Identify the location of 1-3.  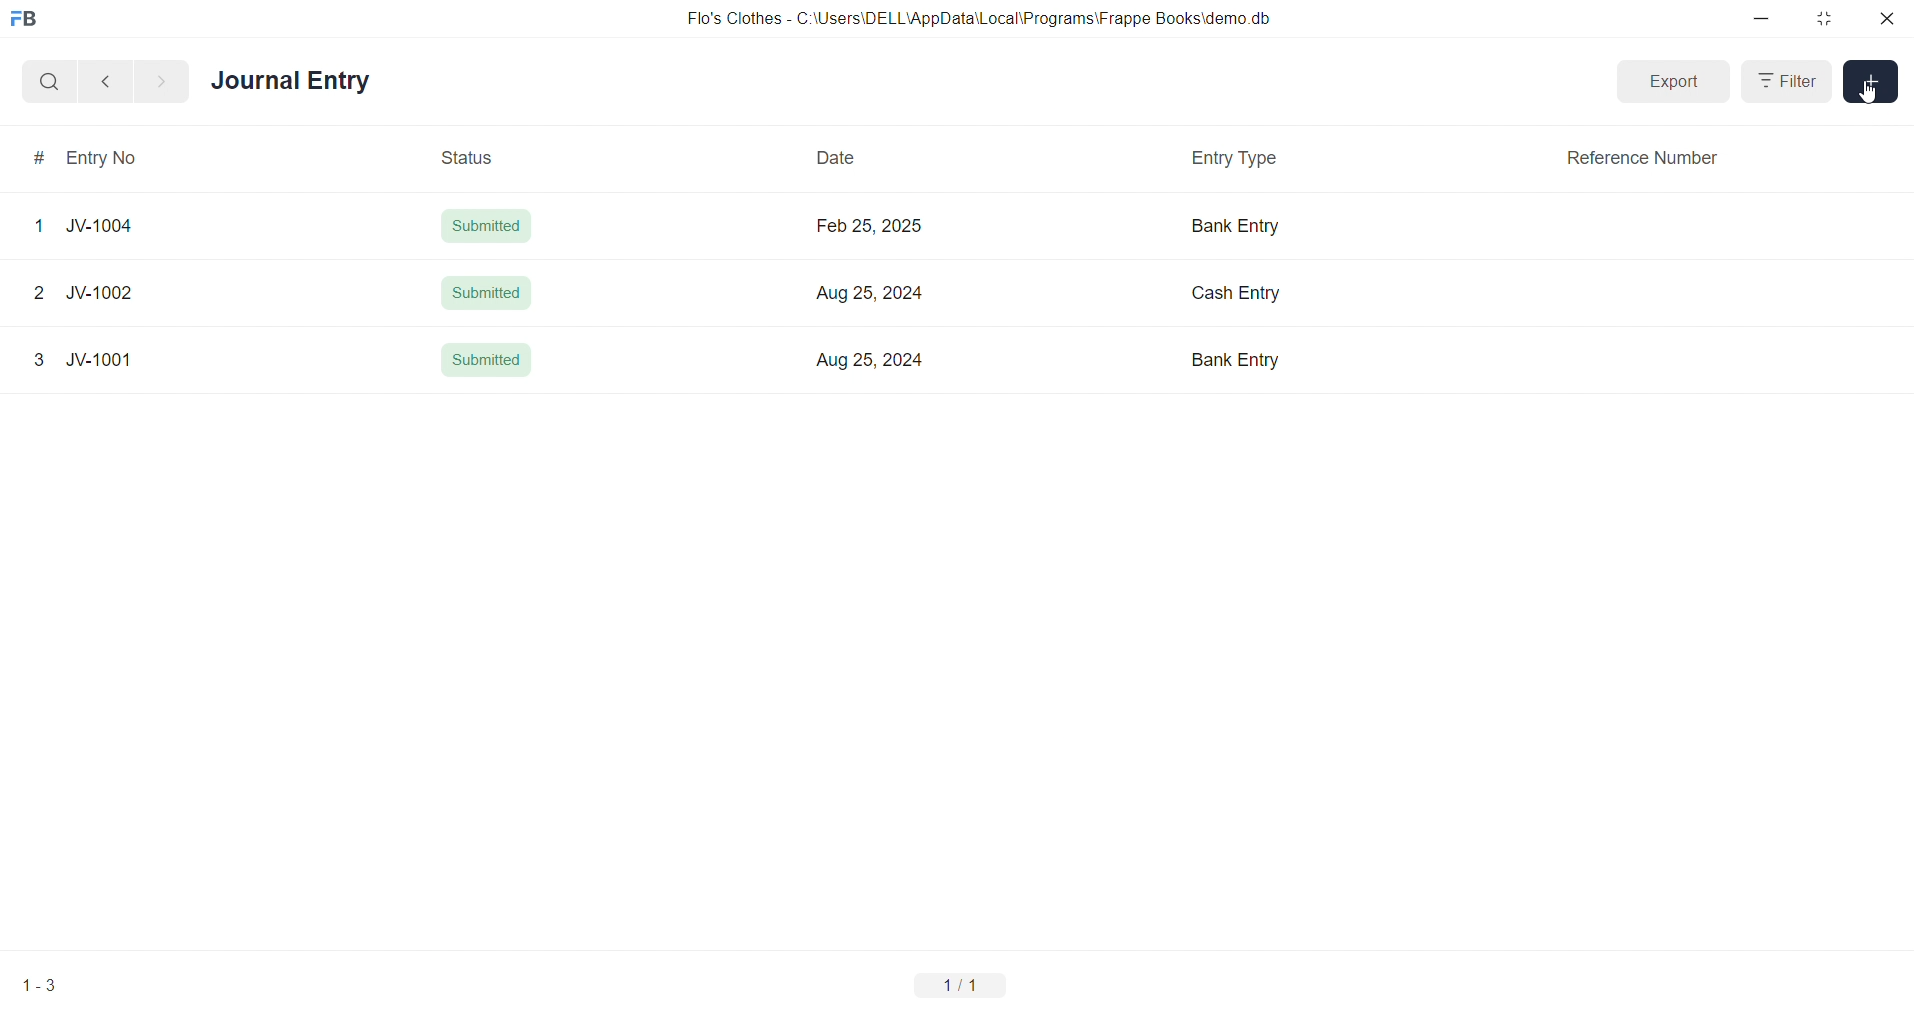
(36, 987).